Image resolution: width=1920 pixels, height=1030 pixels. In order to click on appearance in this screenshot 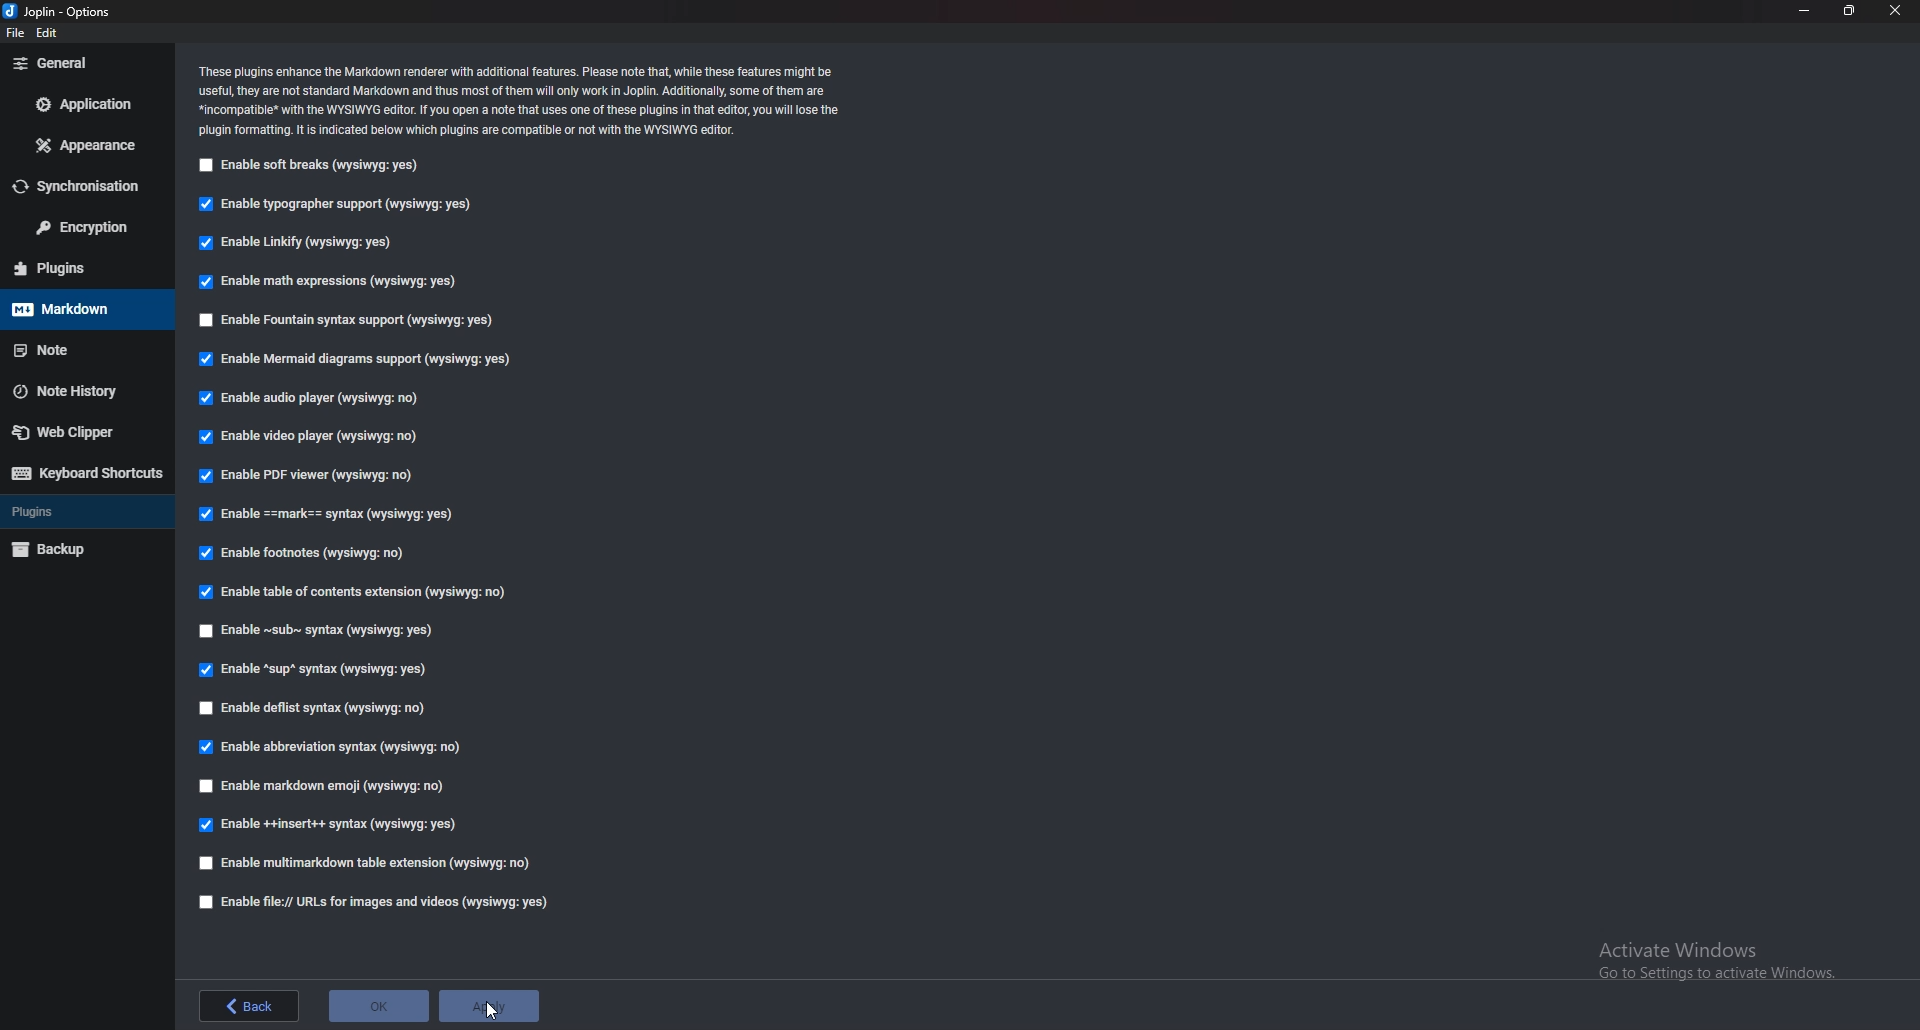, I will do `click(85, 145)`.